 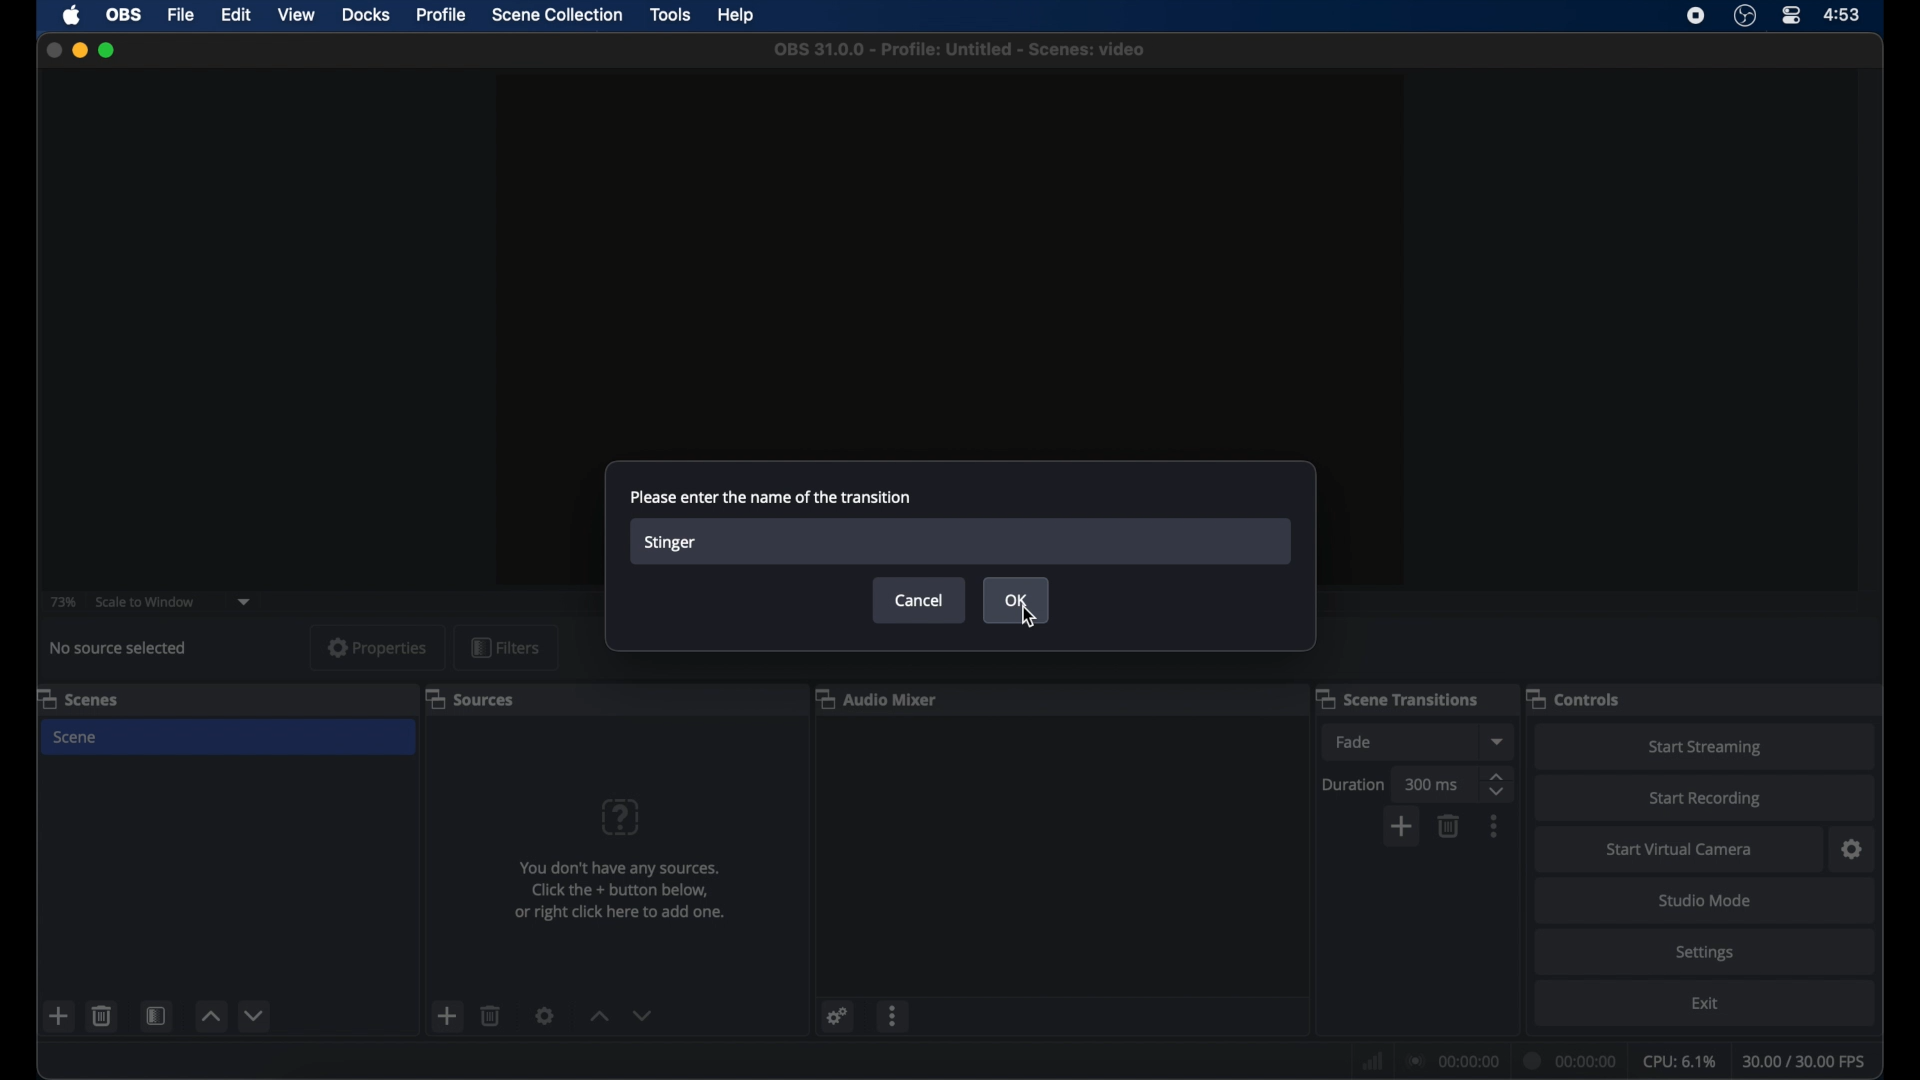 What do you see at coordinates (506, 647) in the screenshot?
I see `filters` at bounding box center [506, 647].